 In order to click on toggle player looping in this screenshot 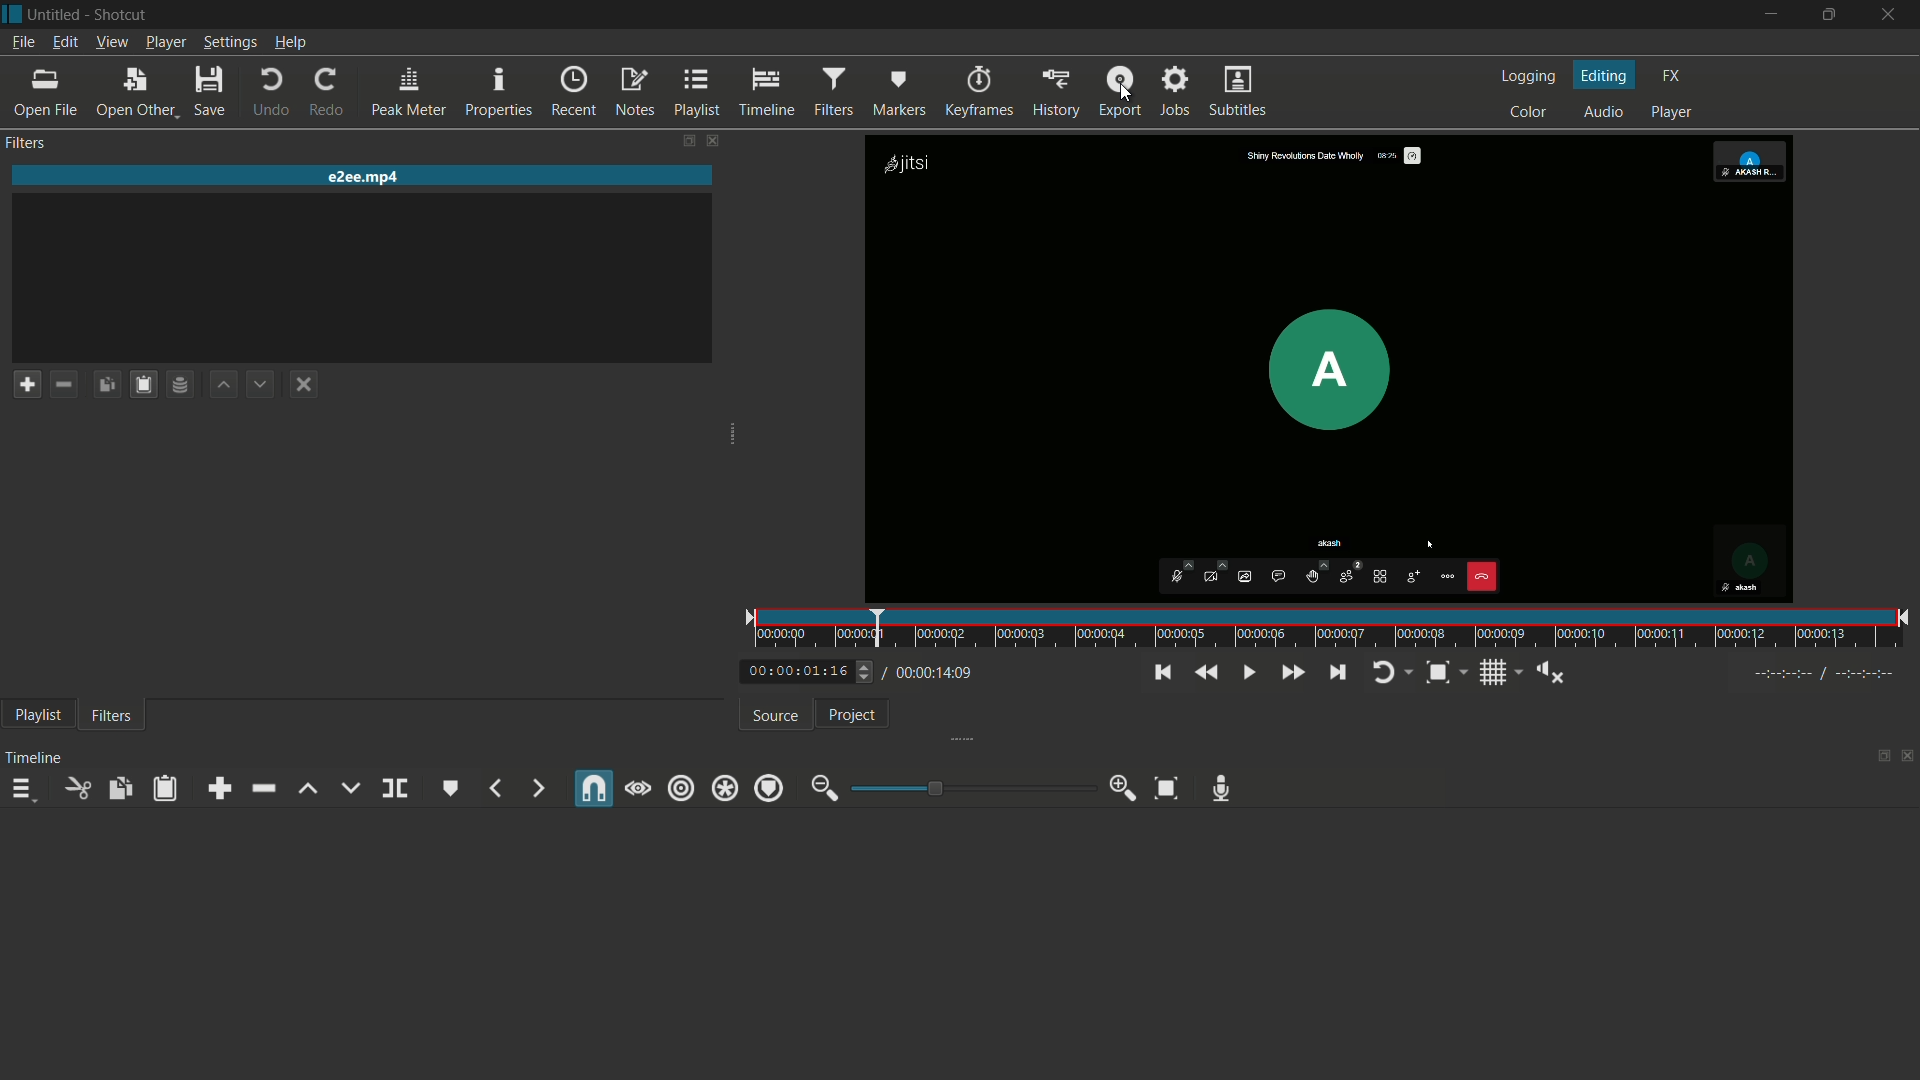, I will do `click(1384, 673)`.